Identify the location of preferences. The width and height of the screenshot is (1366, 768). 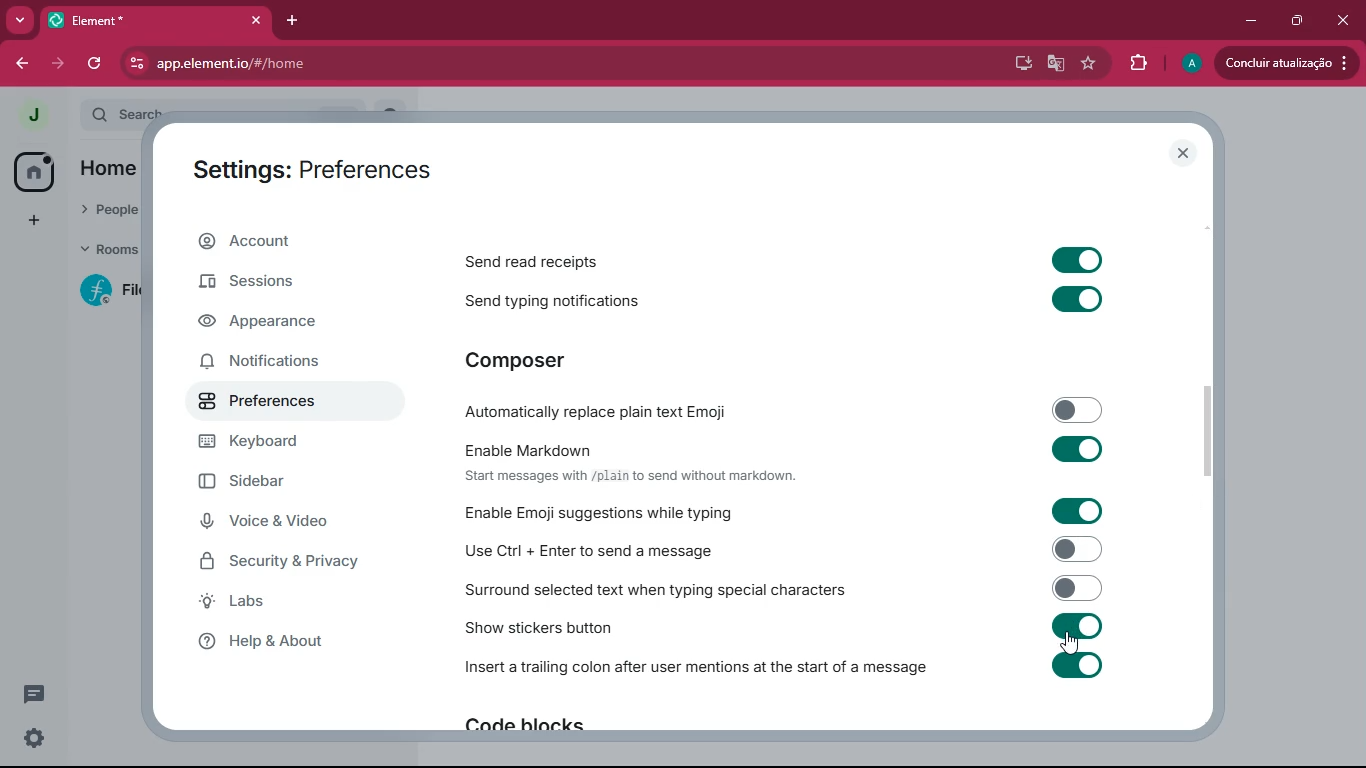
(283, 402).